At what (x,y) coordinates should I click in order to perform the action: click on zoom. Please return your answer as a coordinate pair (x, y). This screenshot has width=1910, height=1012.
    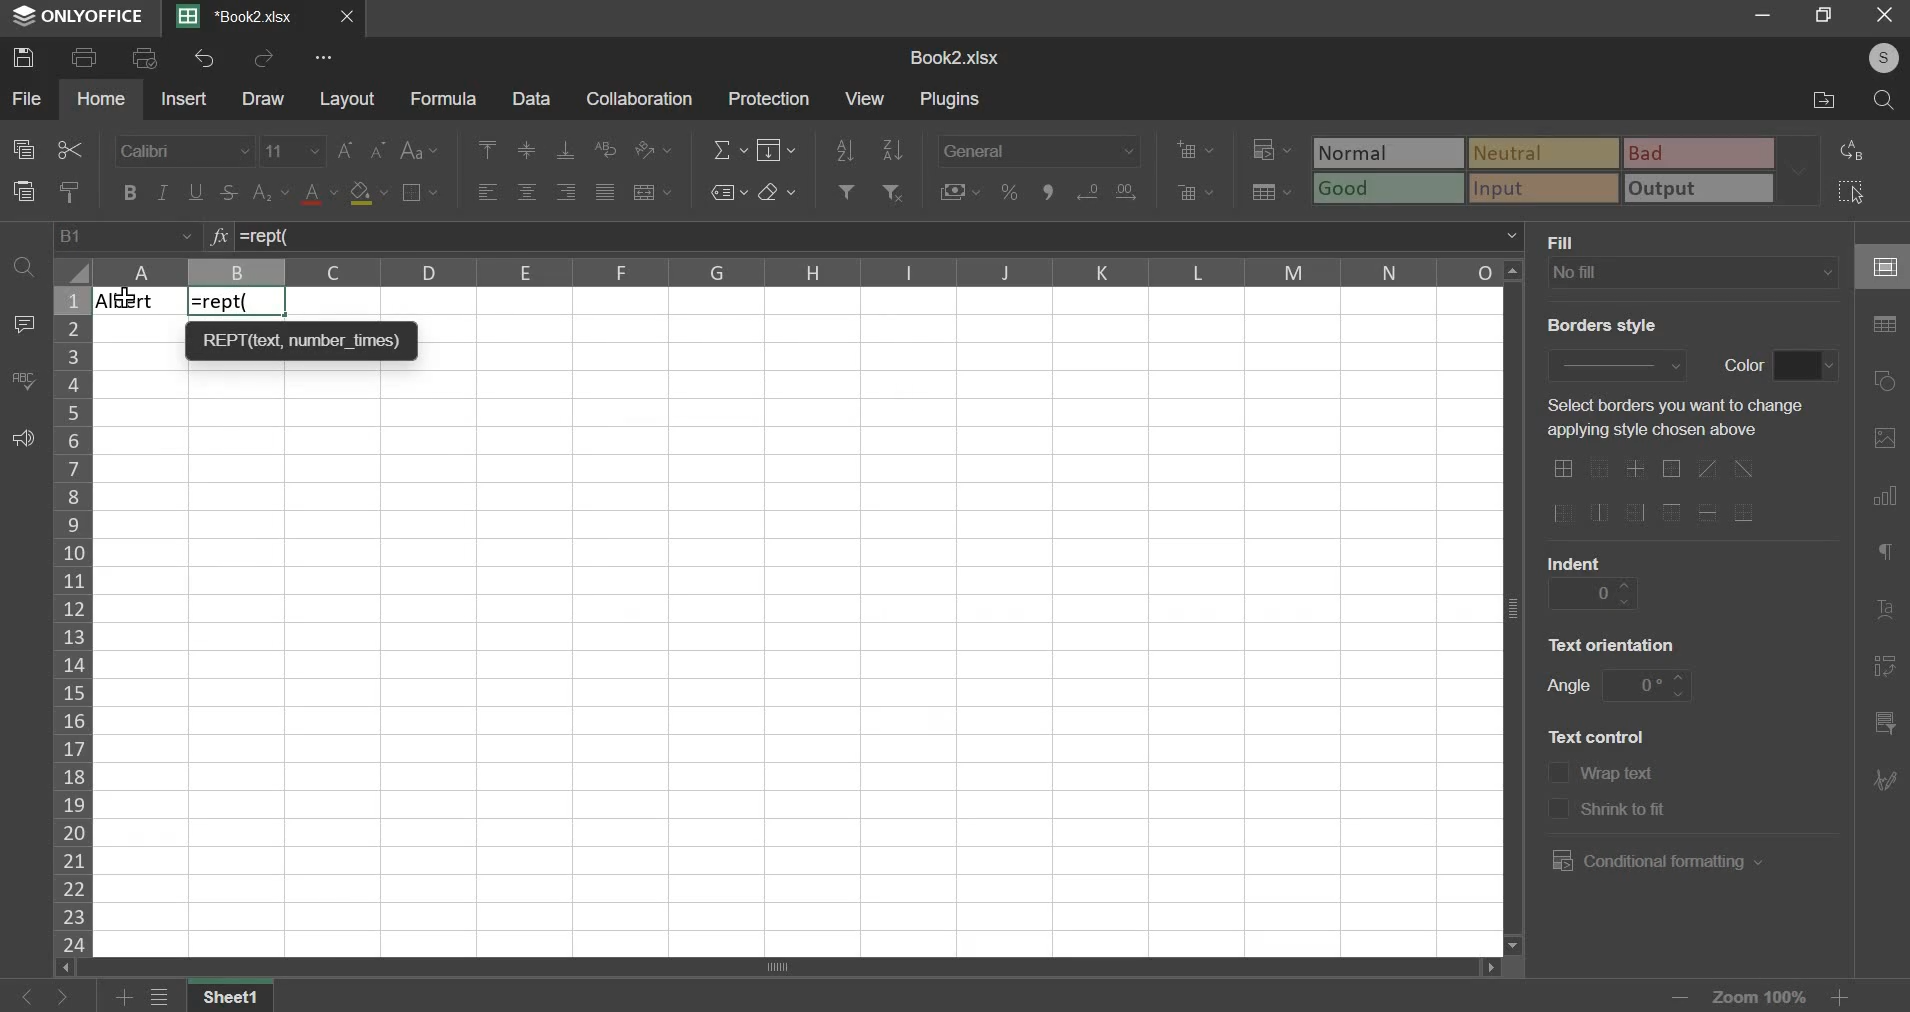
    Looking at the image, I should click on (1761, 995).